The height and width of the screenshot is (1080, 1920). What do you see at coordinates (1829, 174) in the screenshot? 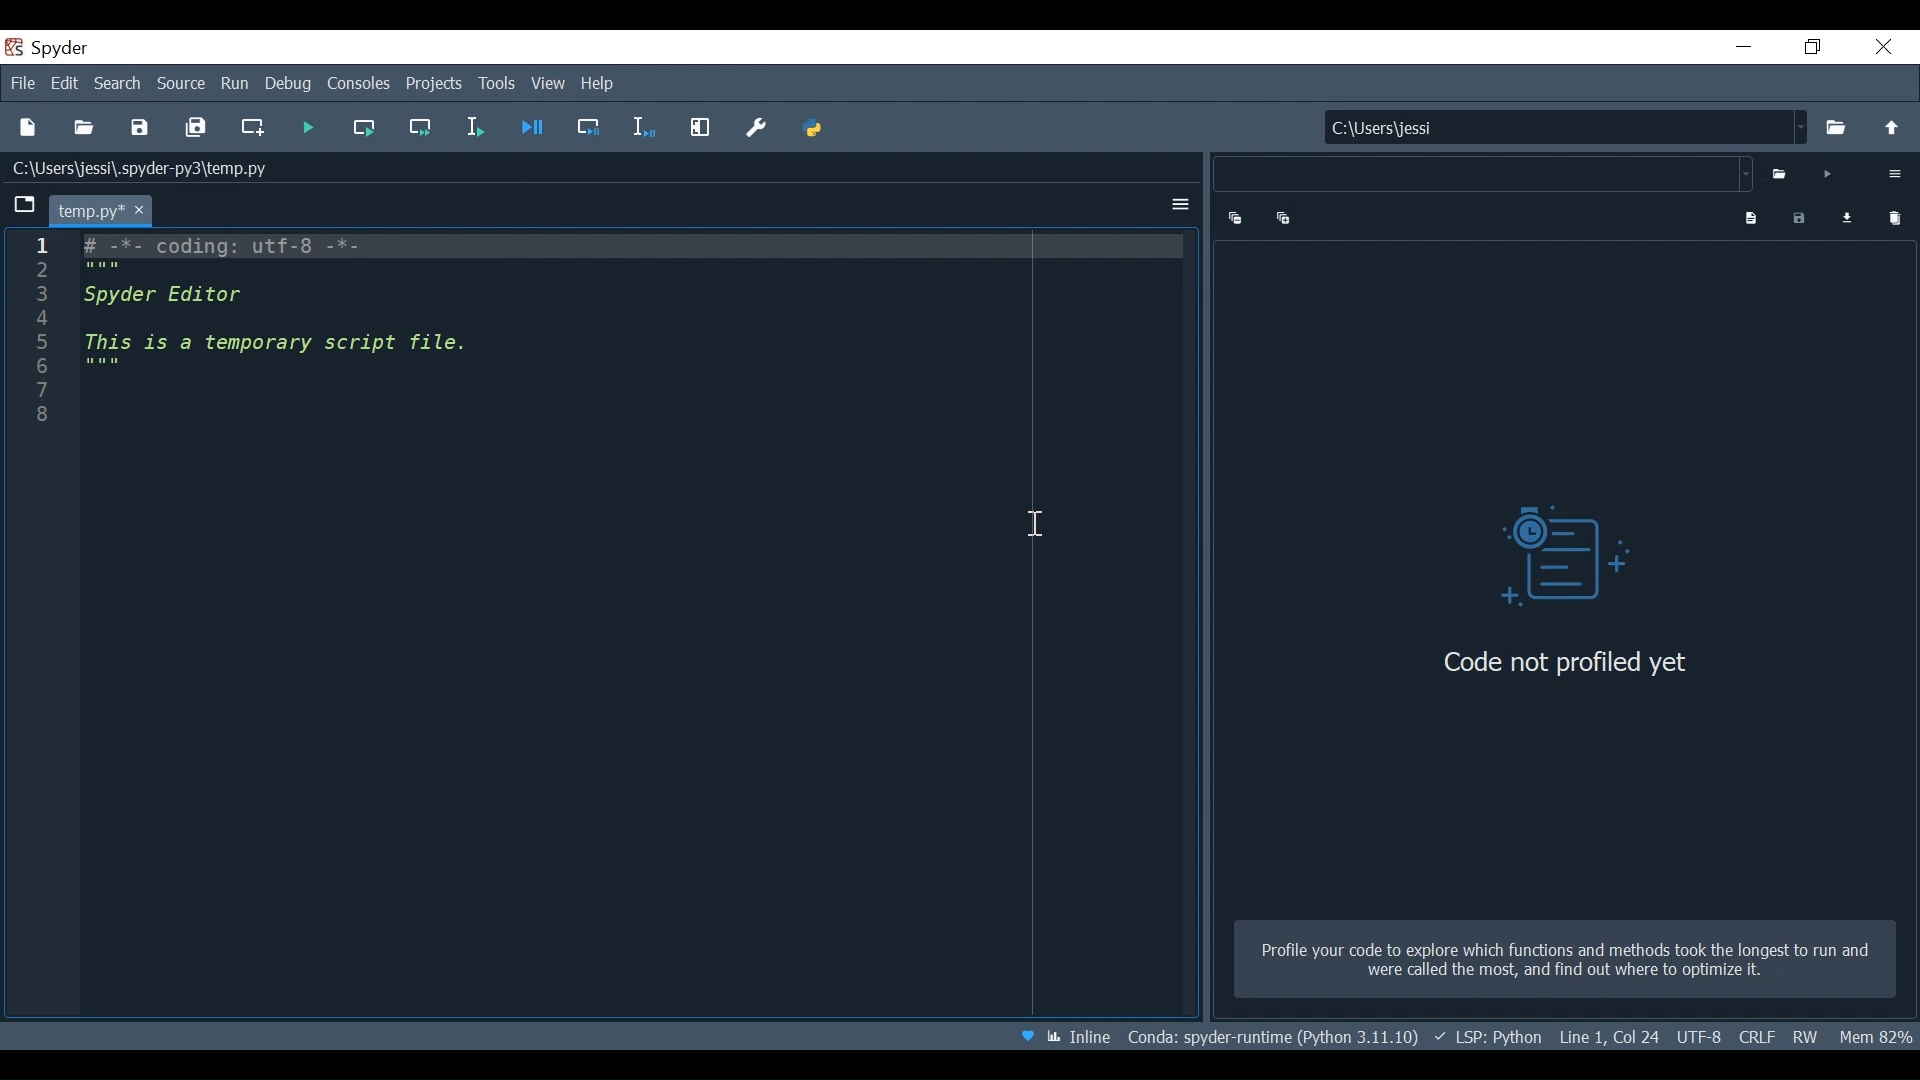
I see `Run Profiler` at bounding box center [1829, 174].